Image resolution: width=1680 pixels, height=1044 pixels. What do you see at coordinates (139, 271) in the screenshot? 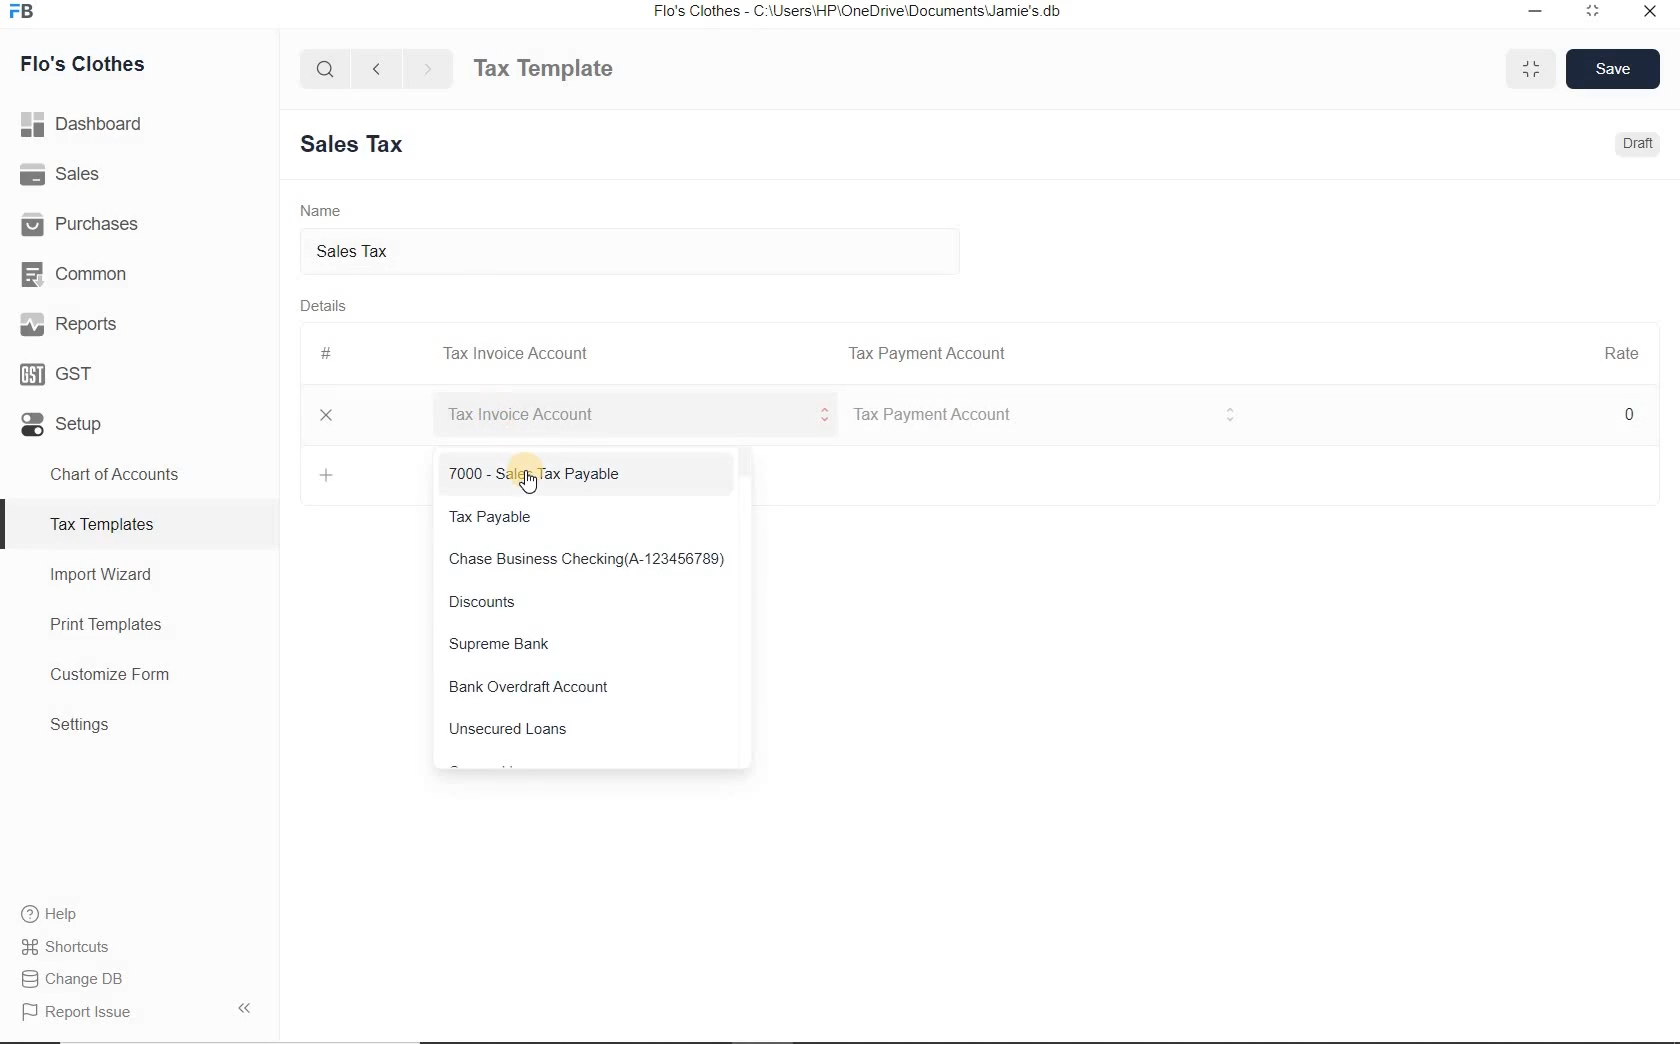
I see `Common` at bounding box center [139, 271].